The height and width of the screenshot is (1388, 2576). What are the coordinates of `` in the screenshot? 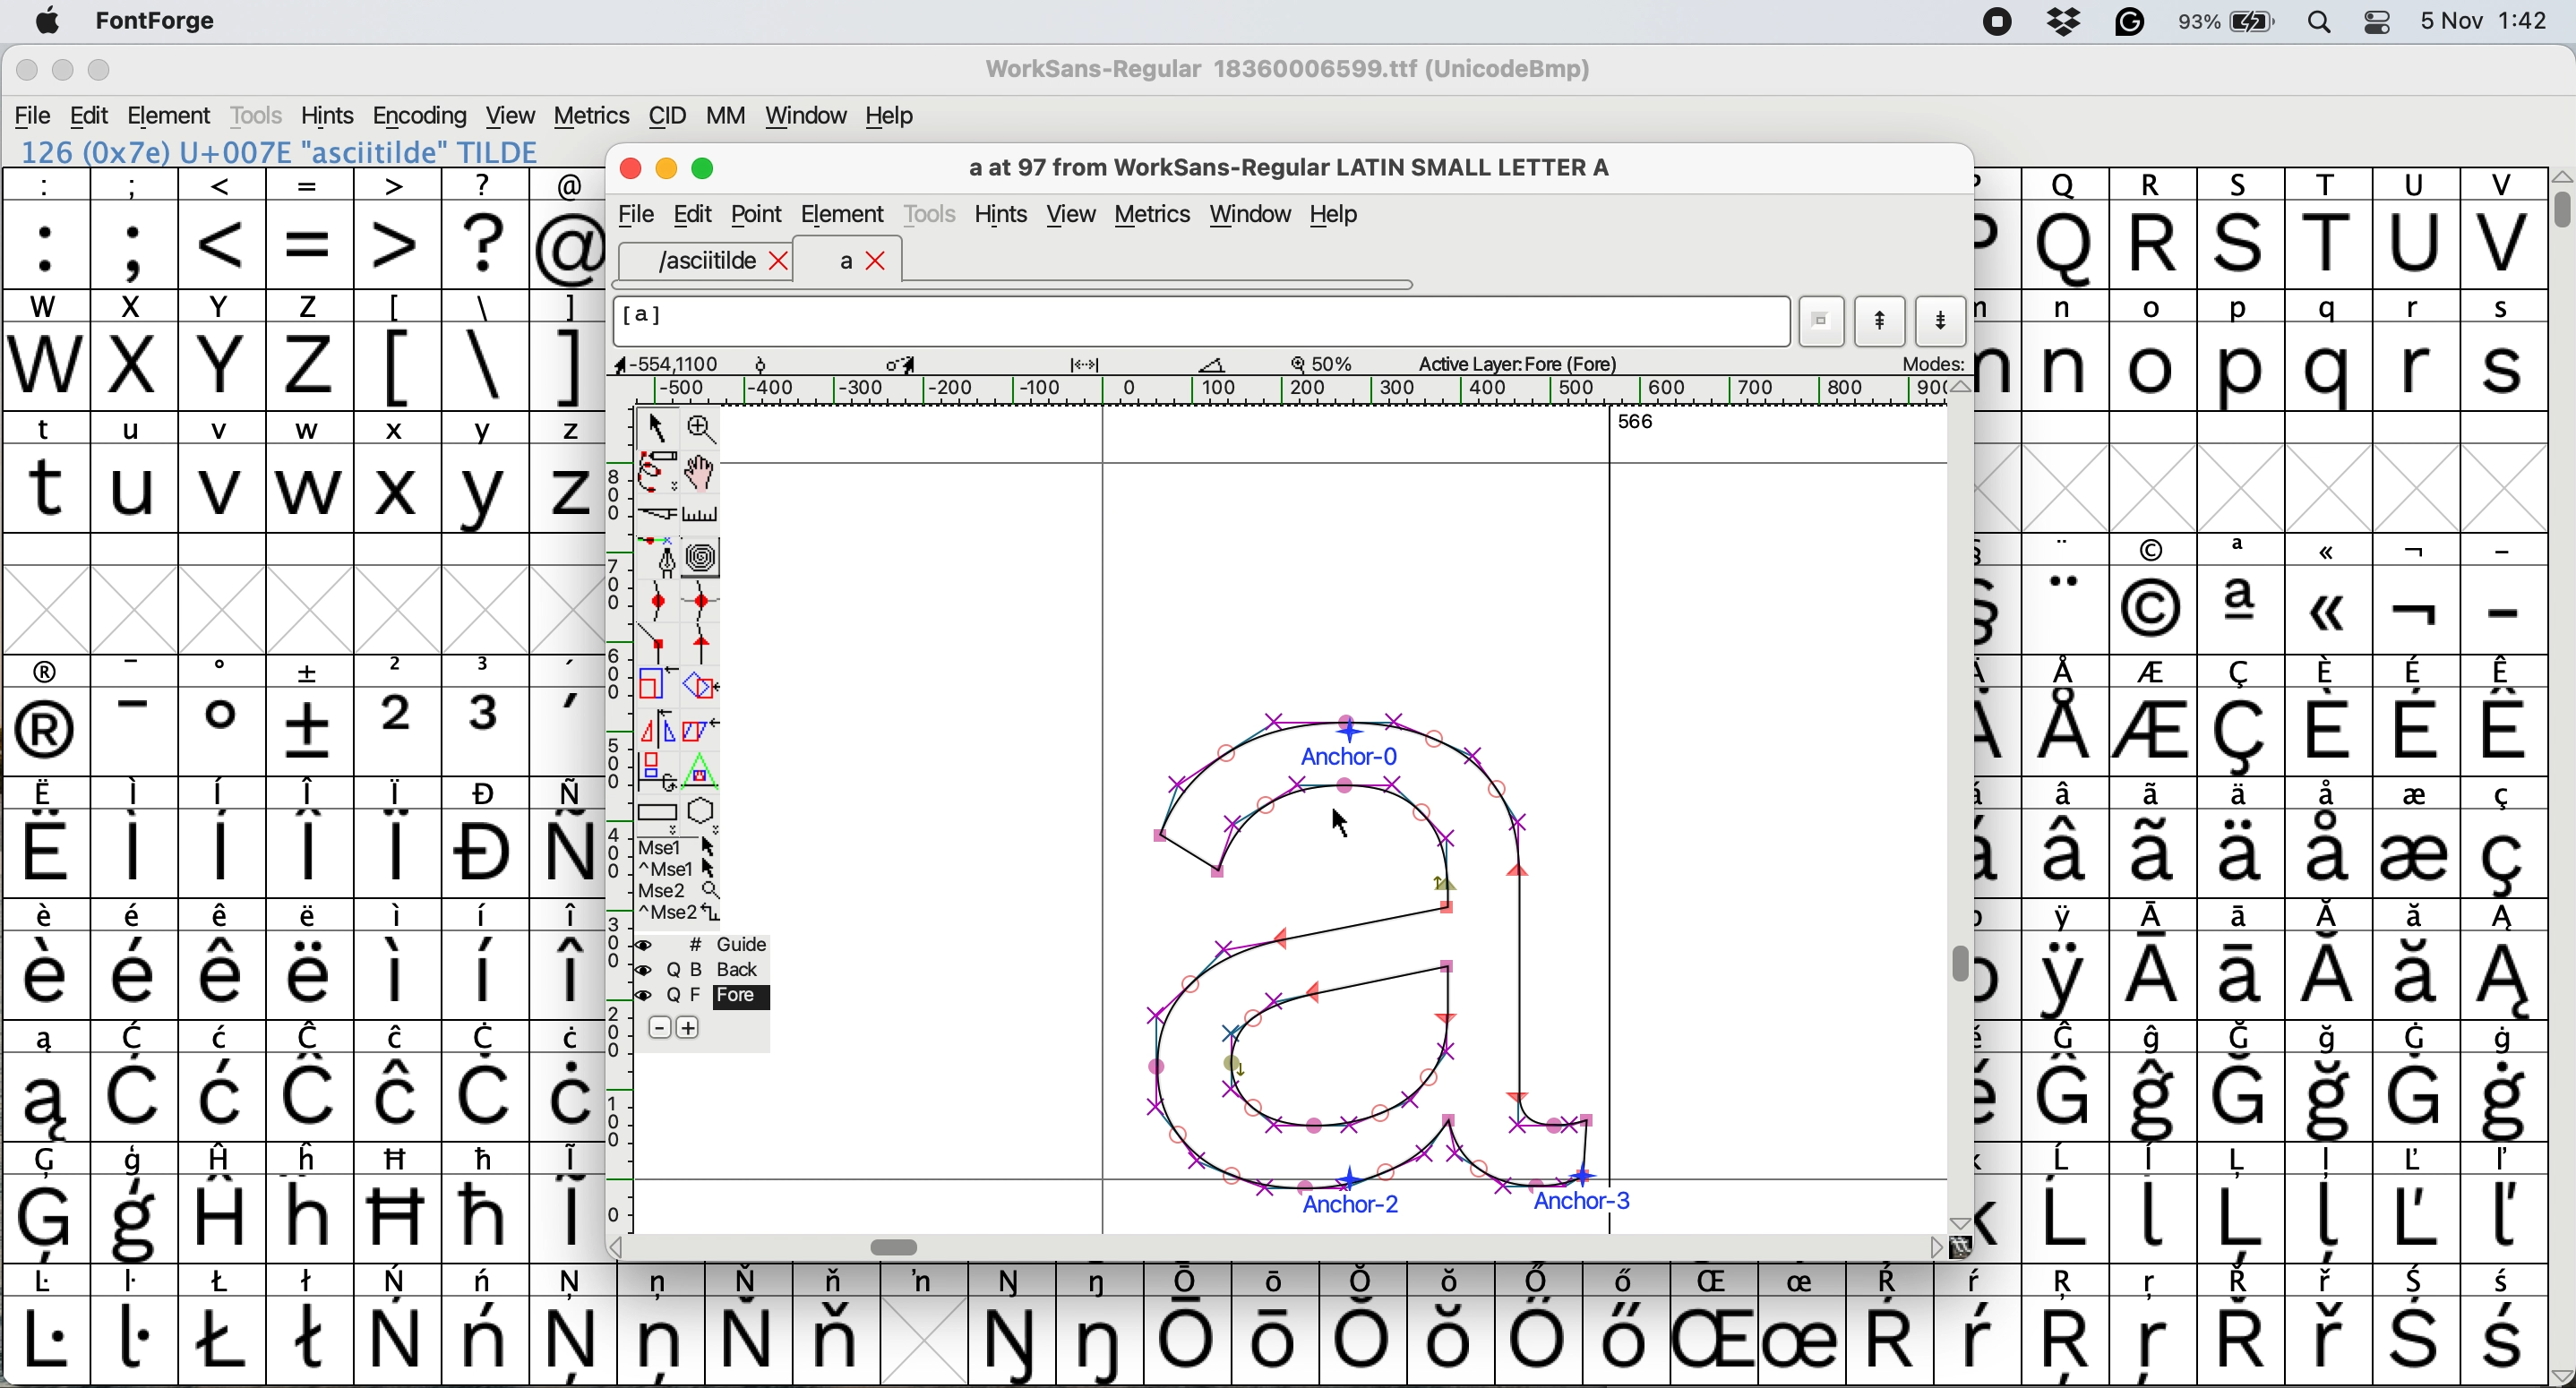 It's located at (2065, 228).